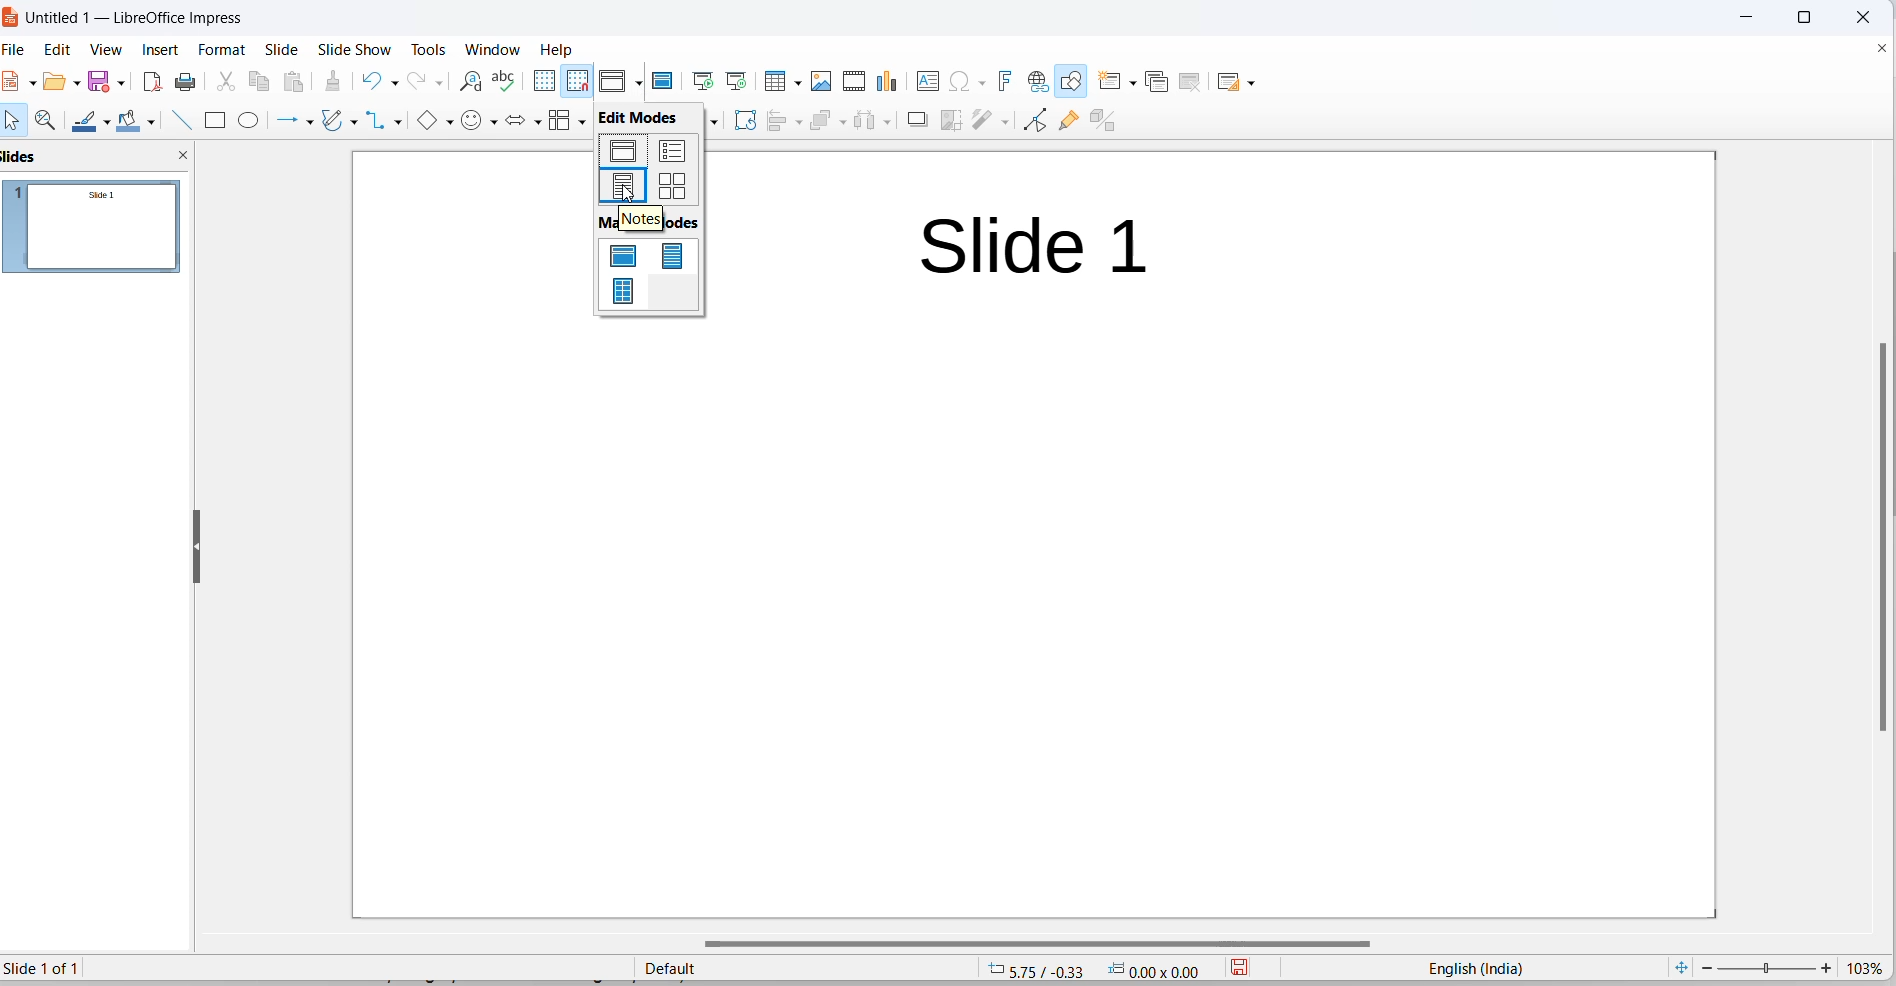 The height and width of the screenshot is (986, 1896). I want to click on redo , so click(418, 82).